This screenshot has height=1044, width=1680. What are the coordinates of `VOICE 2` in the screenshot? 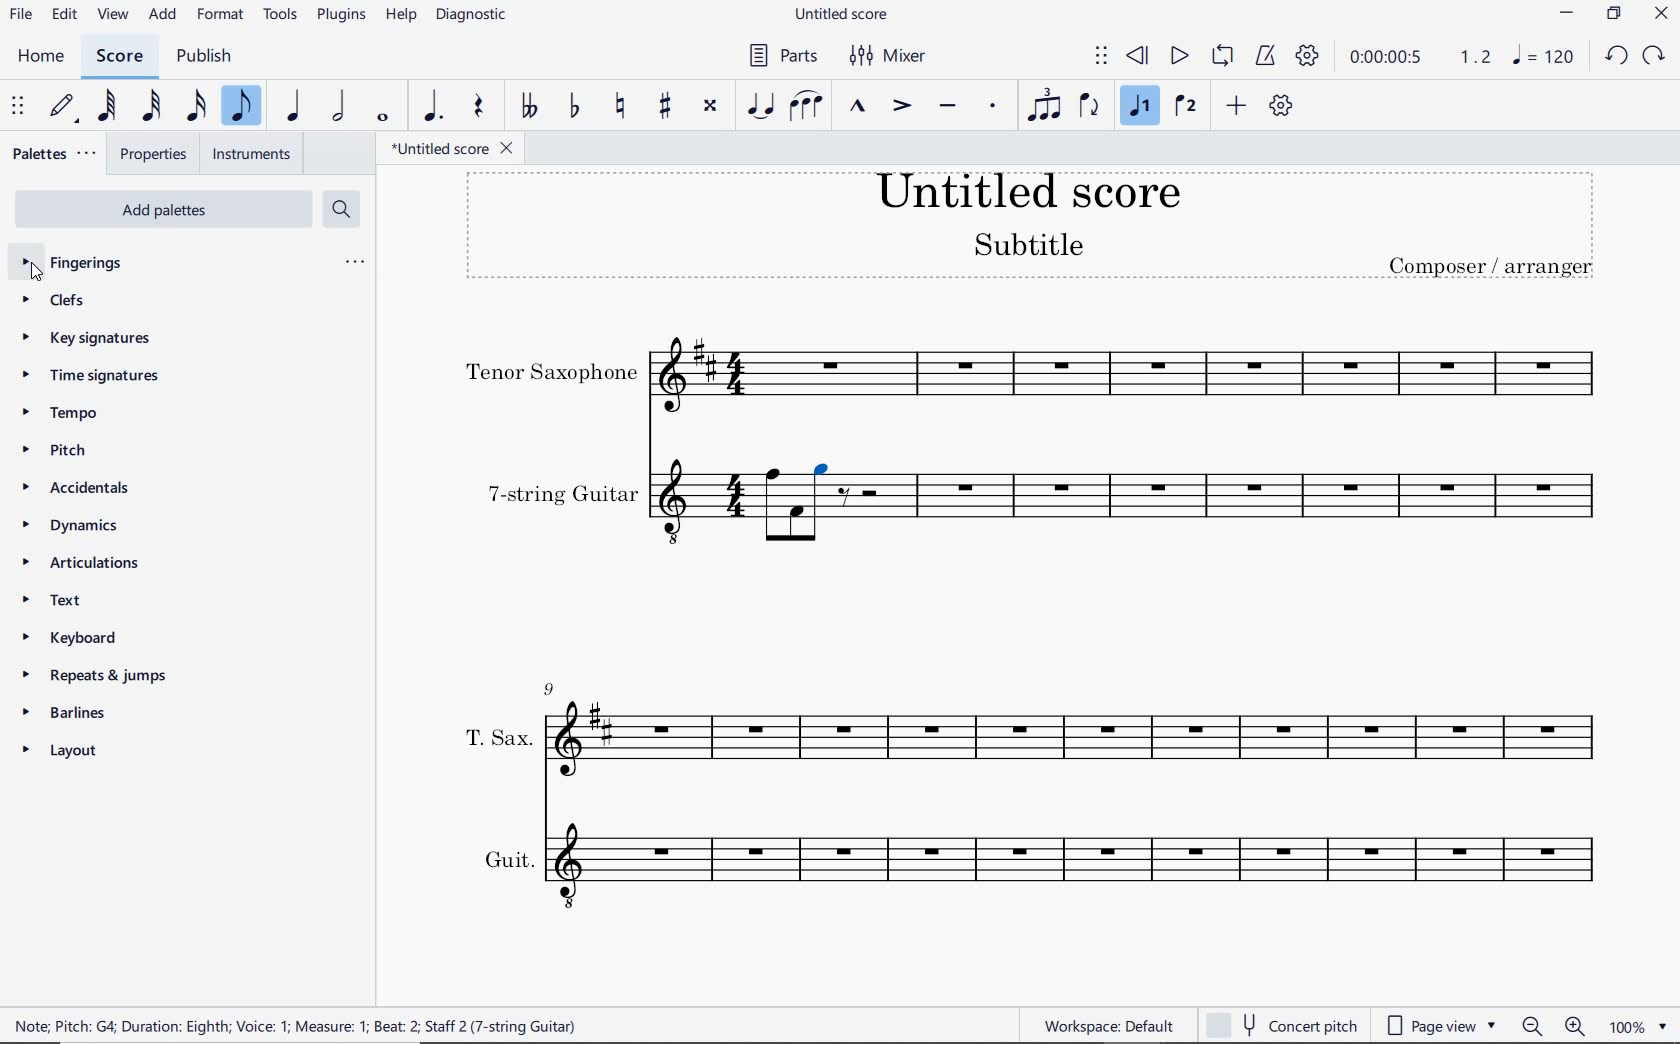 It's located at (1185, 107).